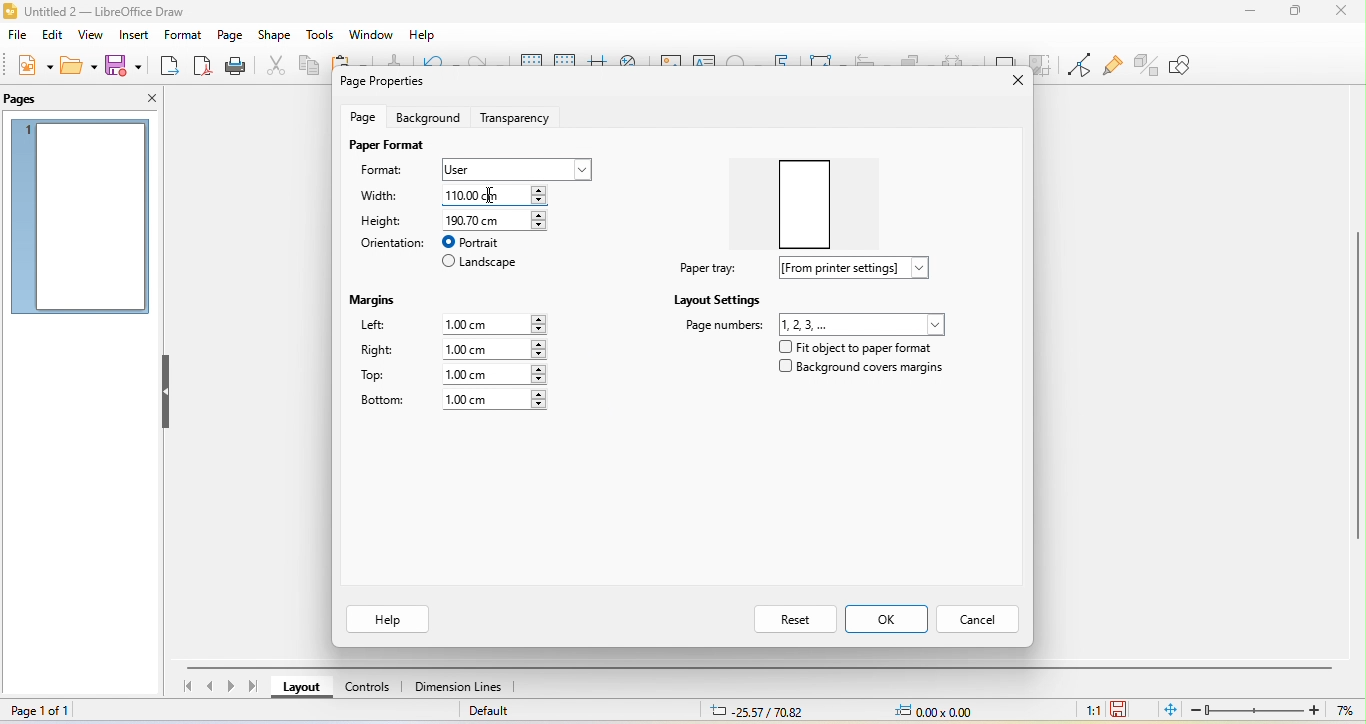 The image size is (1366, 724). What do you see at coordinates (495, 218) in the screenshot?
I see `190.70 cm` at bounding box center [495, 218].